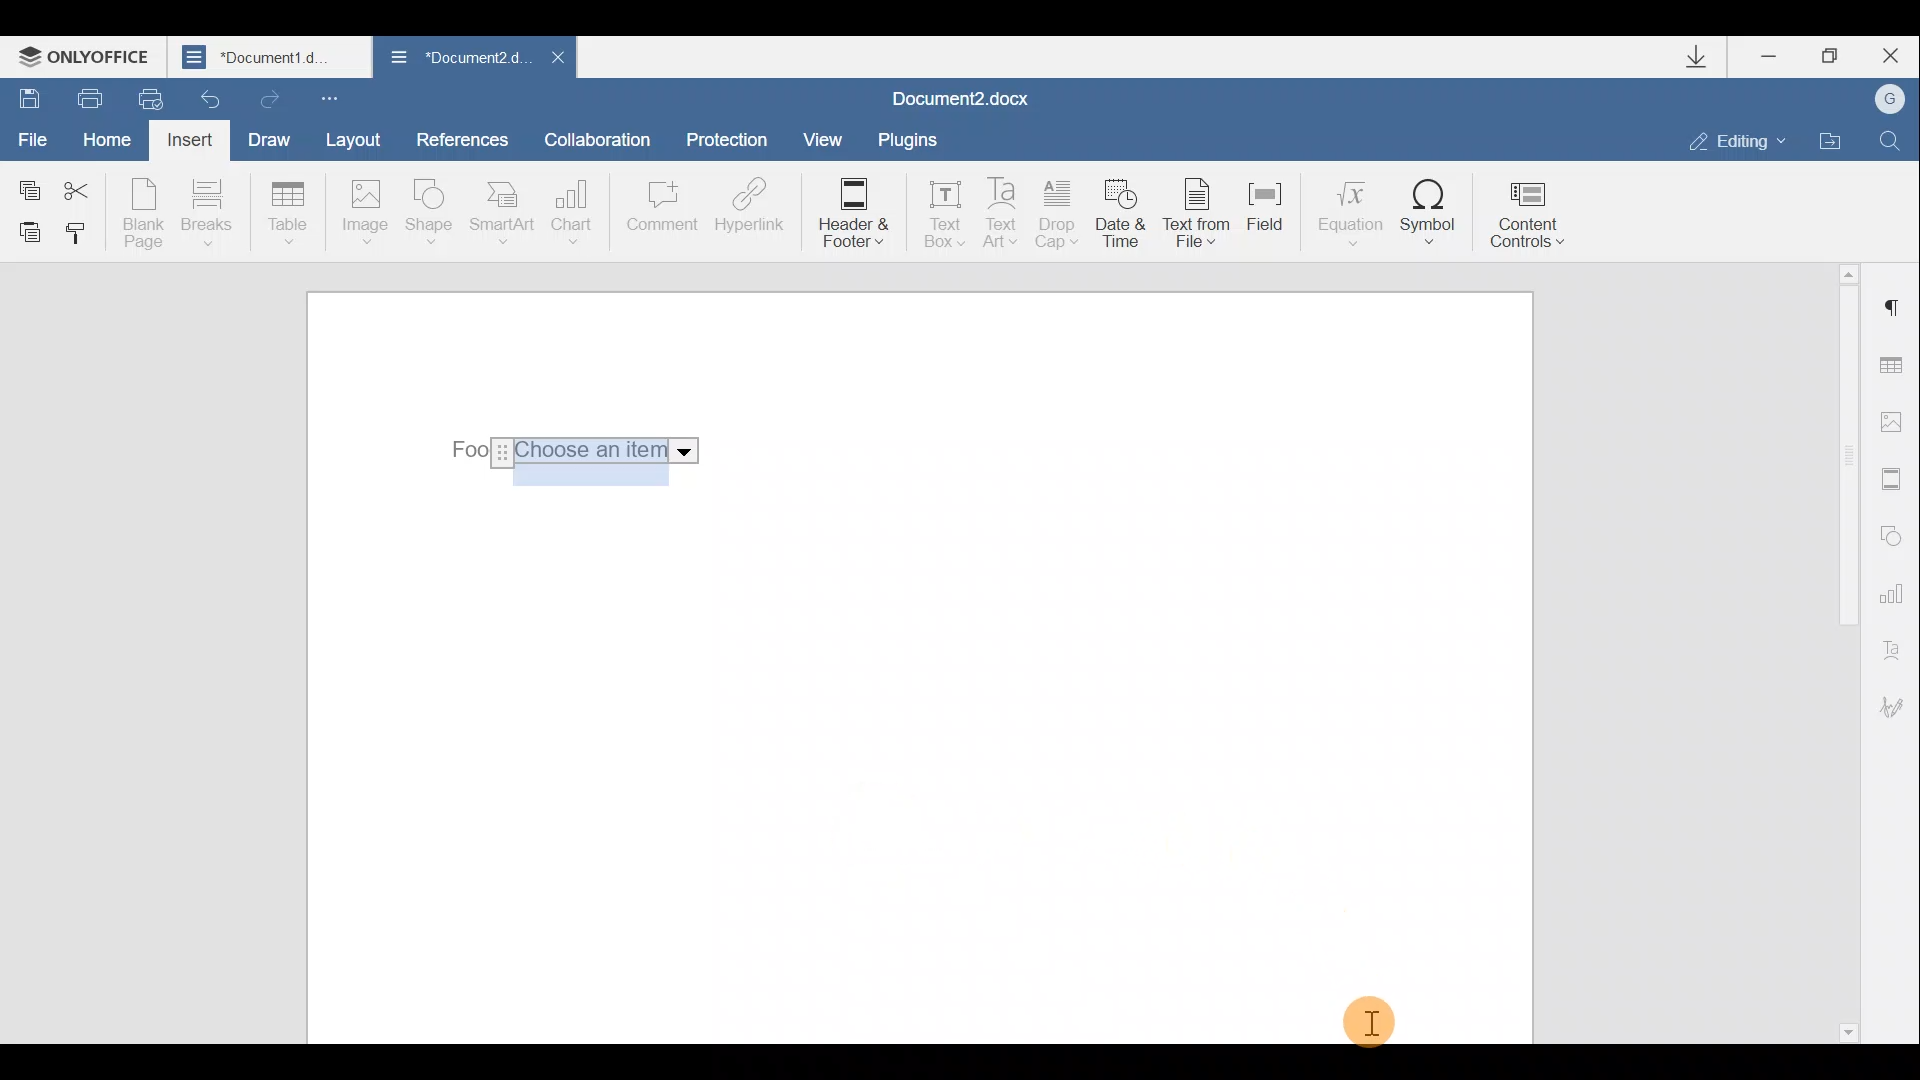 Image resolution: width=1920 pixels, height=1080 pixels. I want to click on Find, so click(1891, 140).